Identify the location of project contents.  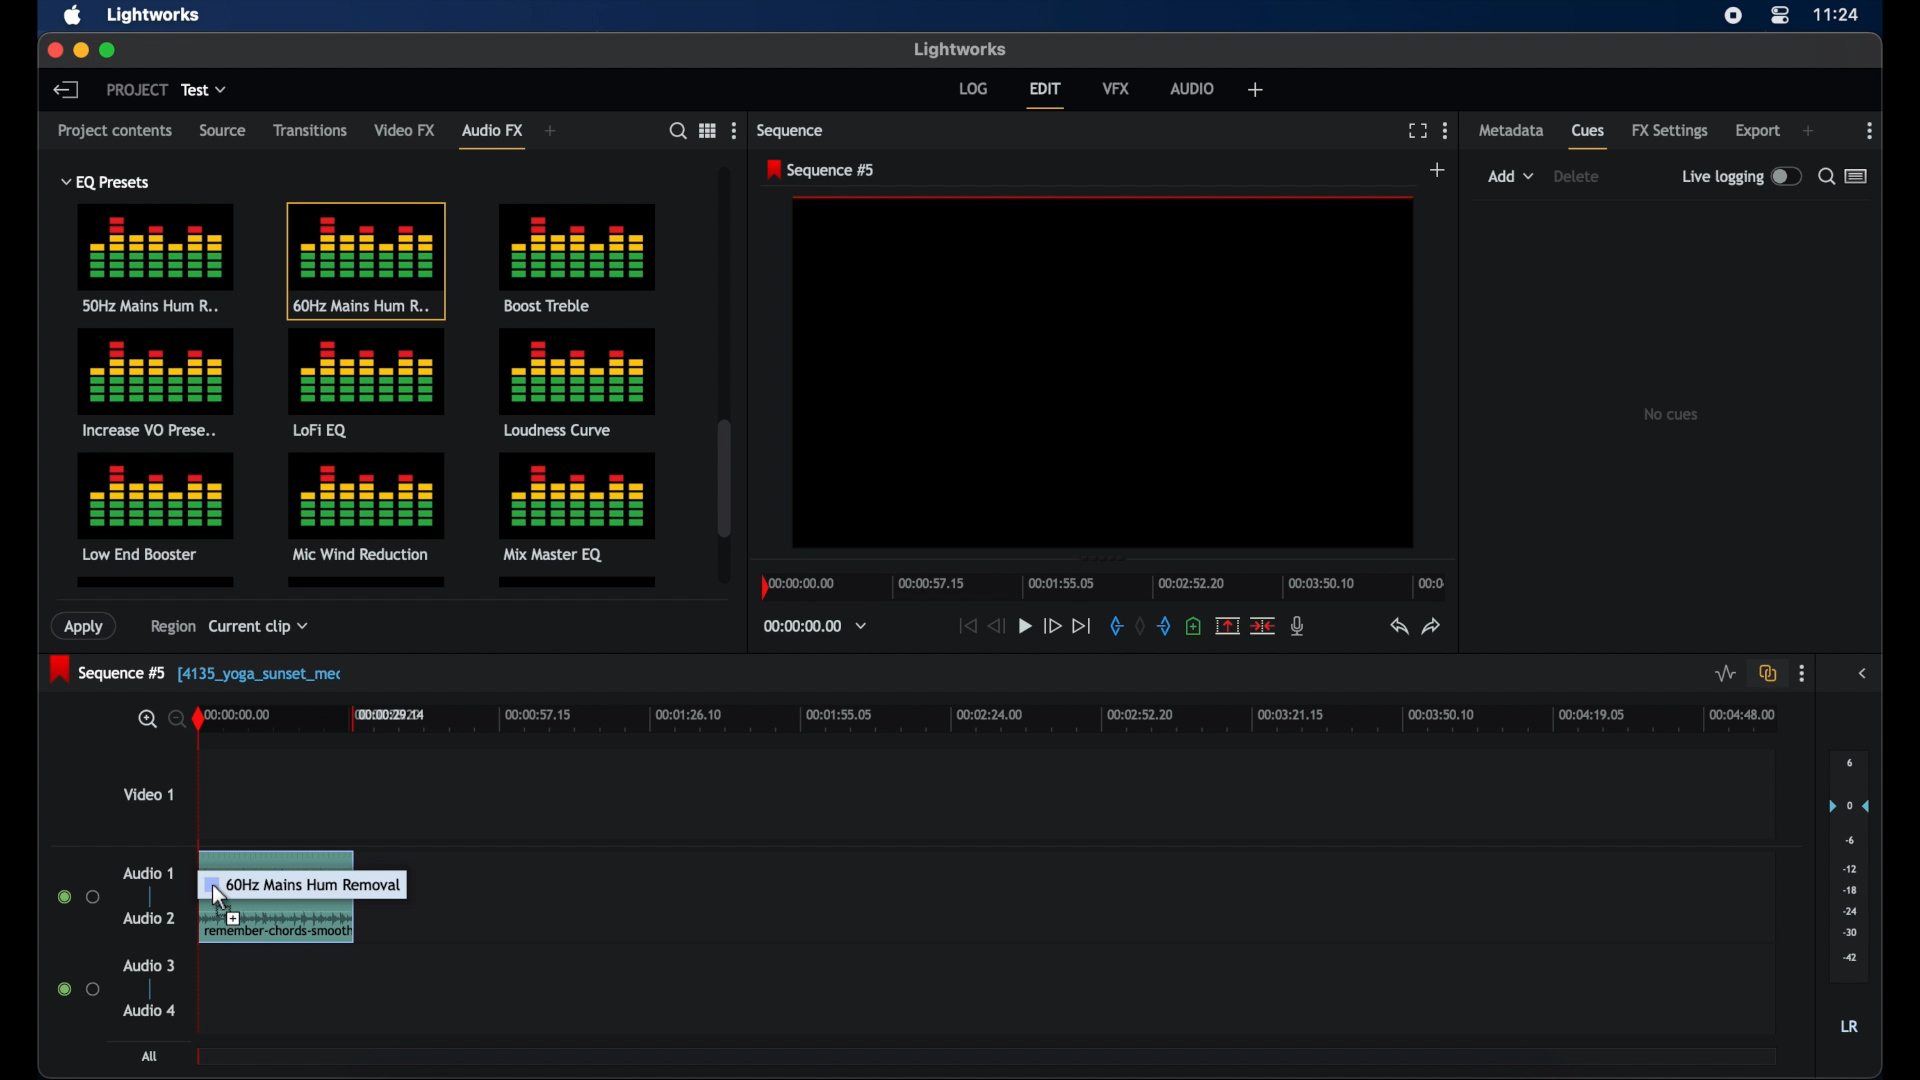
(115, 135).